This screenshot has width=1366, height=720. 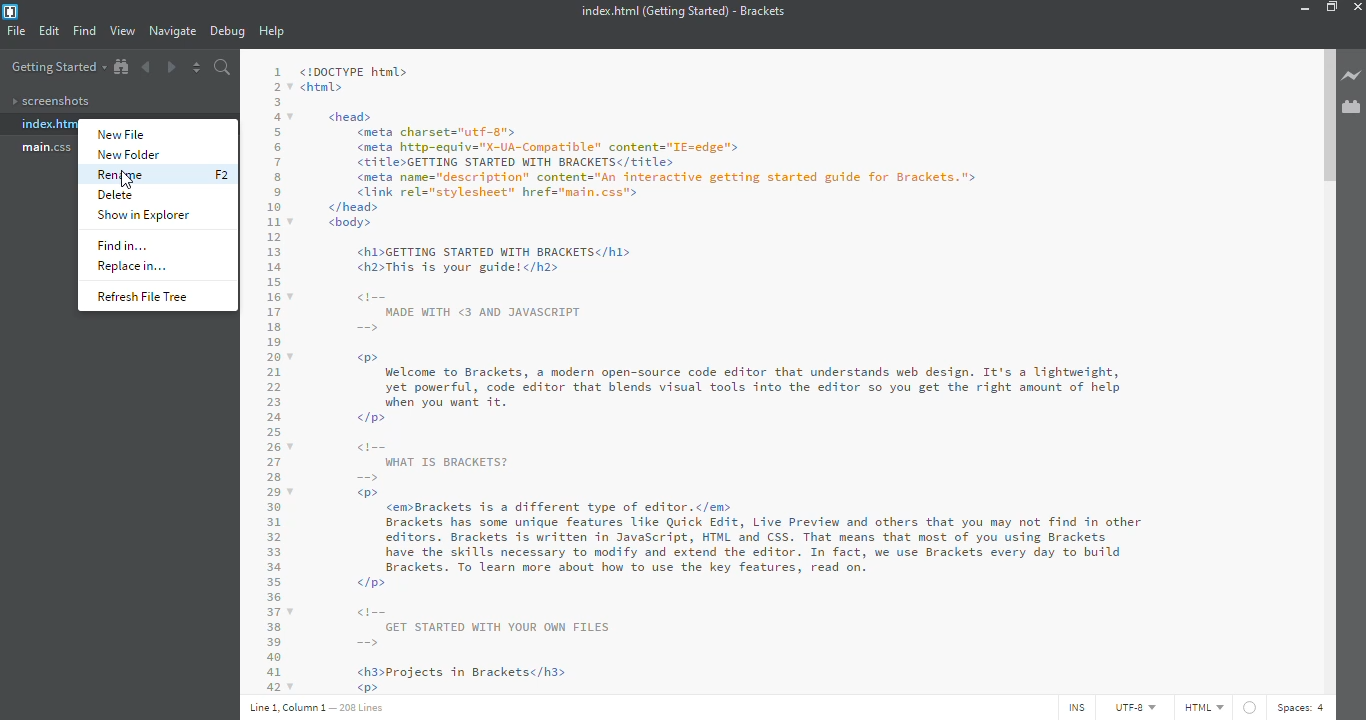 I want to click on live preview, so click(x=1352, y=77).